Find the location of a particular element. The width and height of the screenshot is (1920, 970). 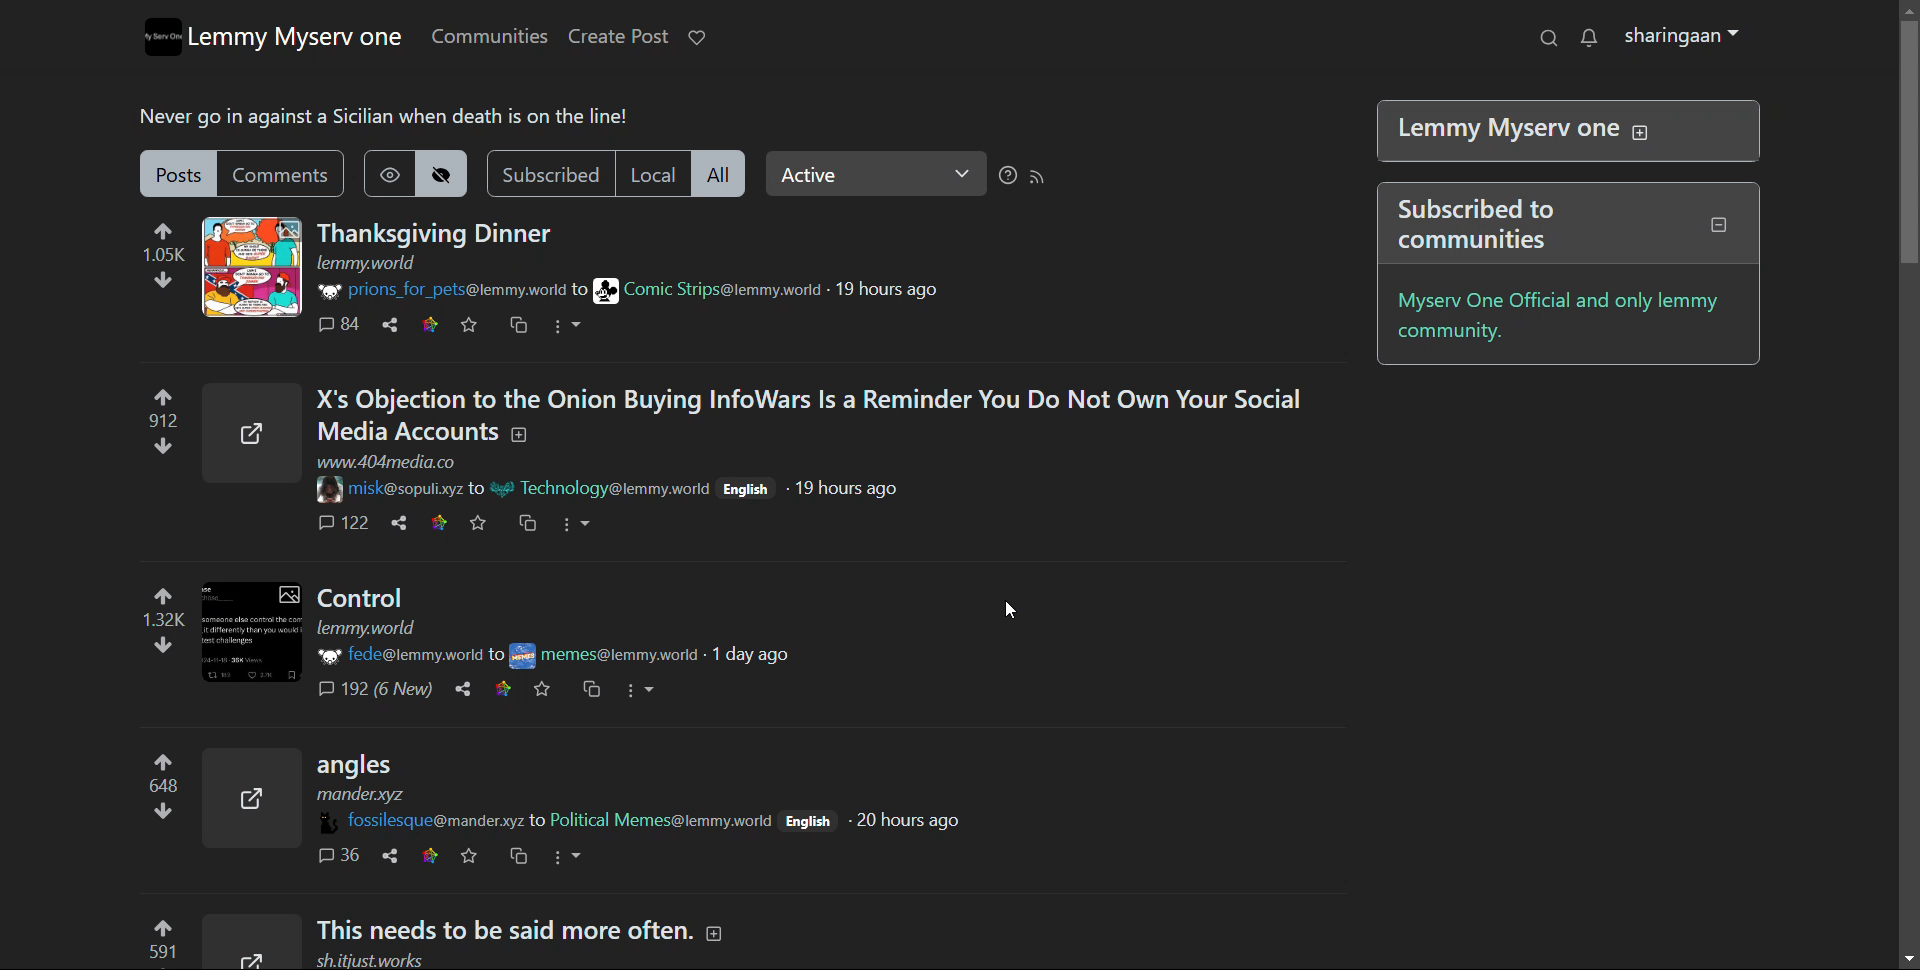

subscribed is located at coordinates (548, 174).